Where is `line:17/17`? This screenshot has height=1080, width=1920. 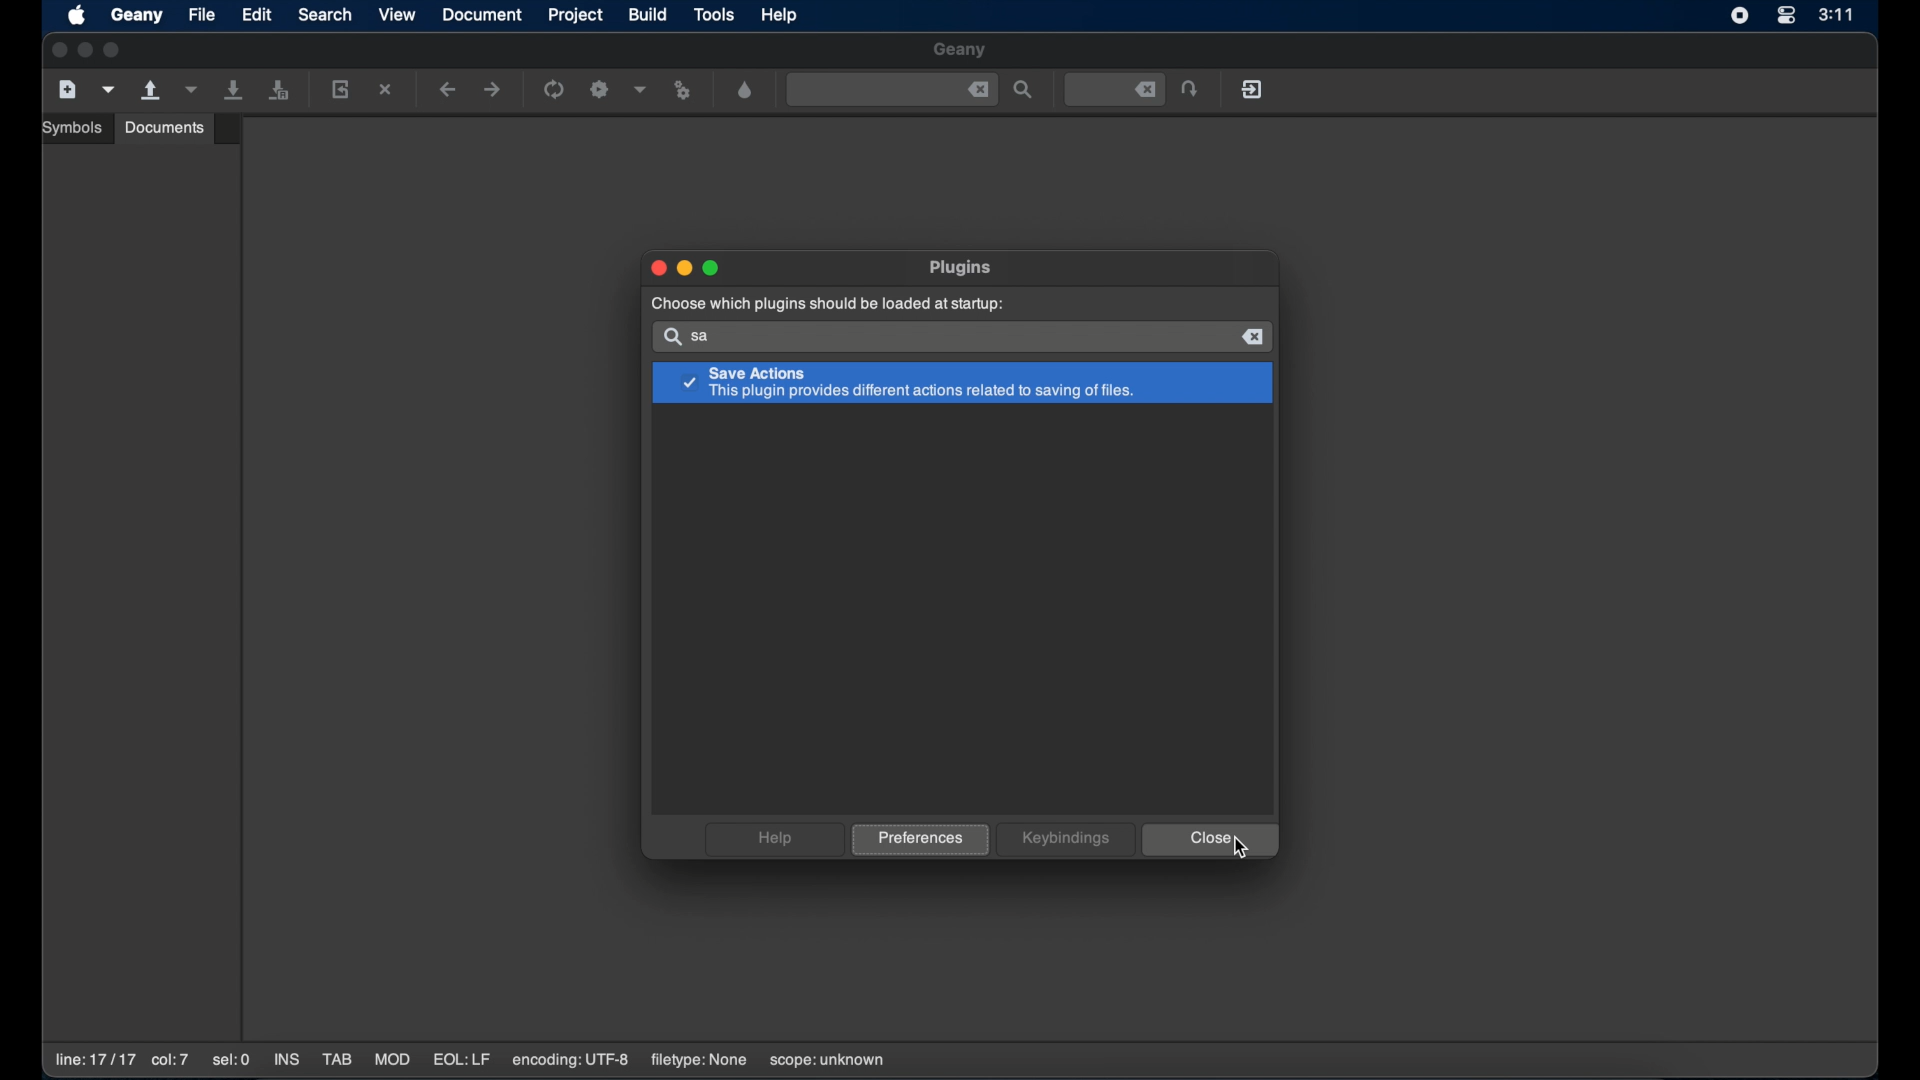
line:17/17 is located at coordinates (93, 1060).